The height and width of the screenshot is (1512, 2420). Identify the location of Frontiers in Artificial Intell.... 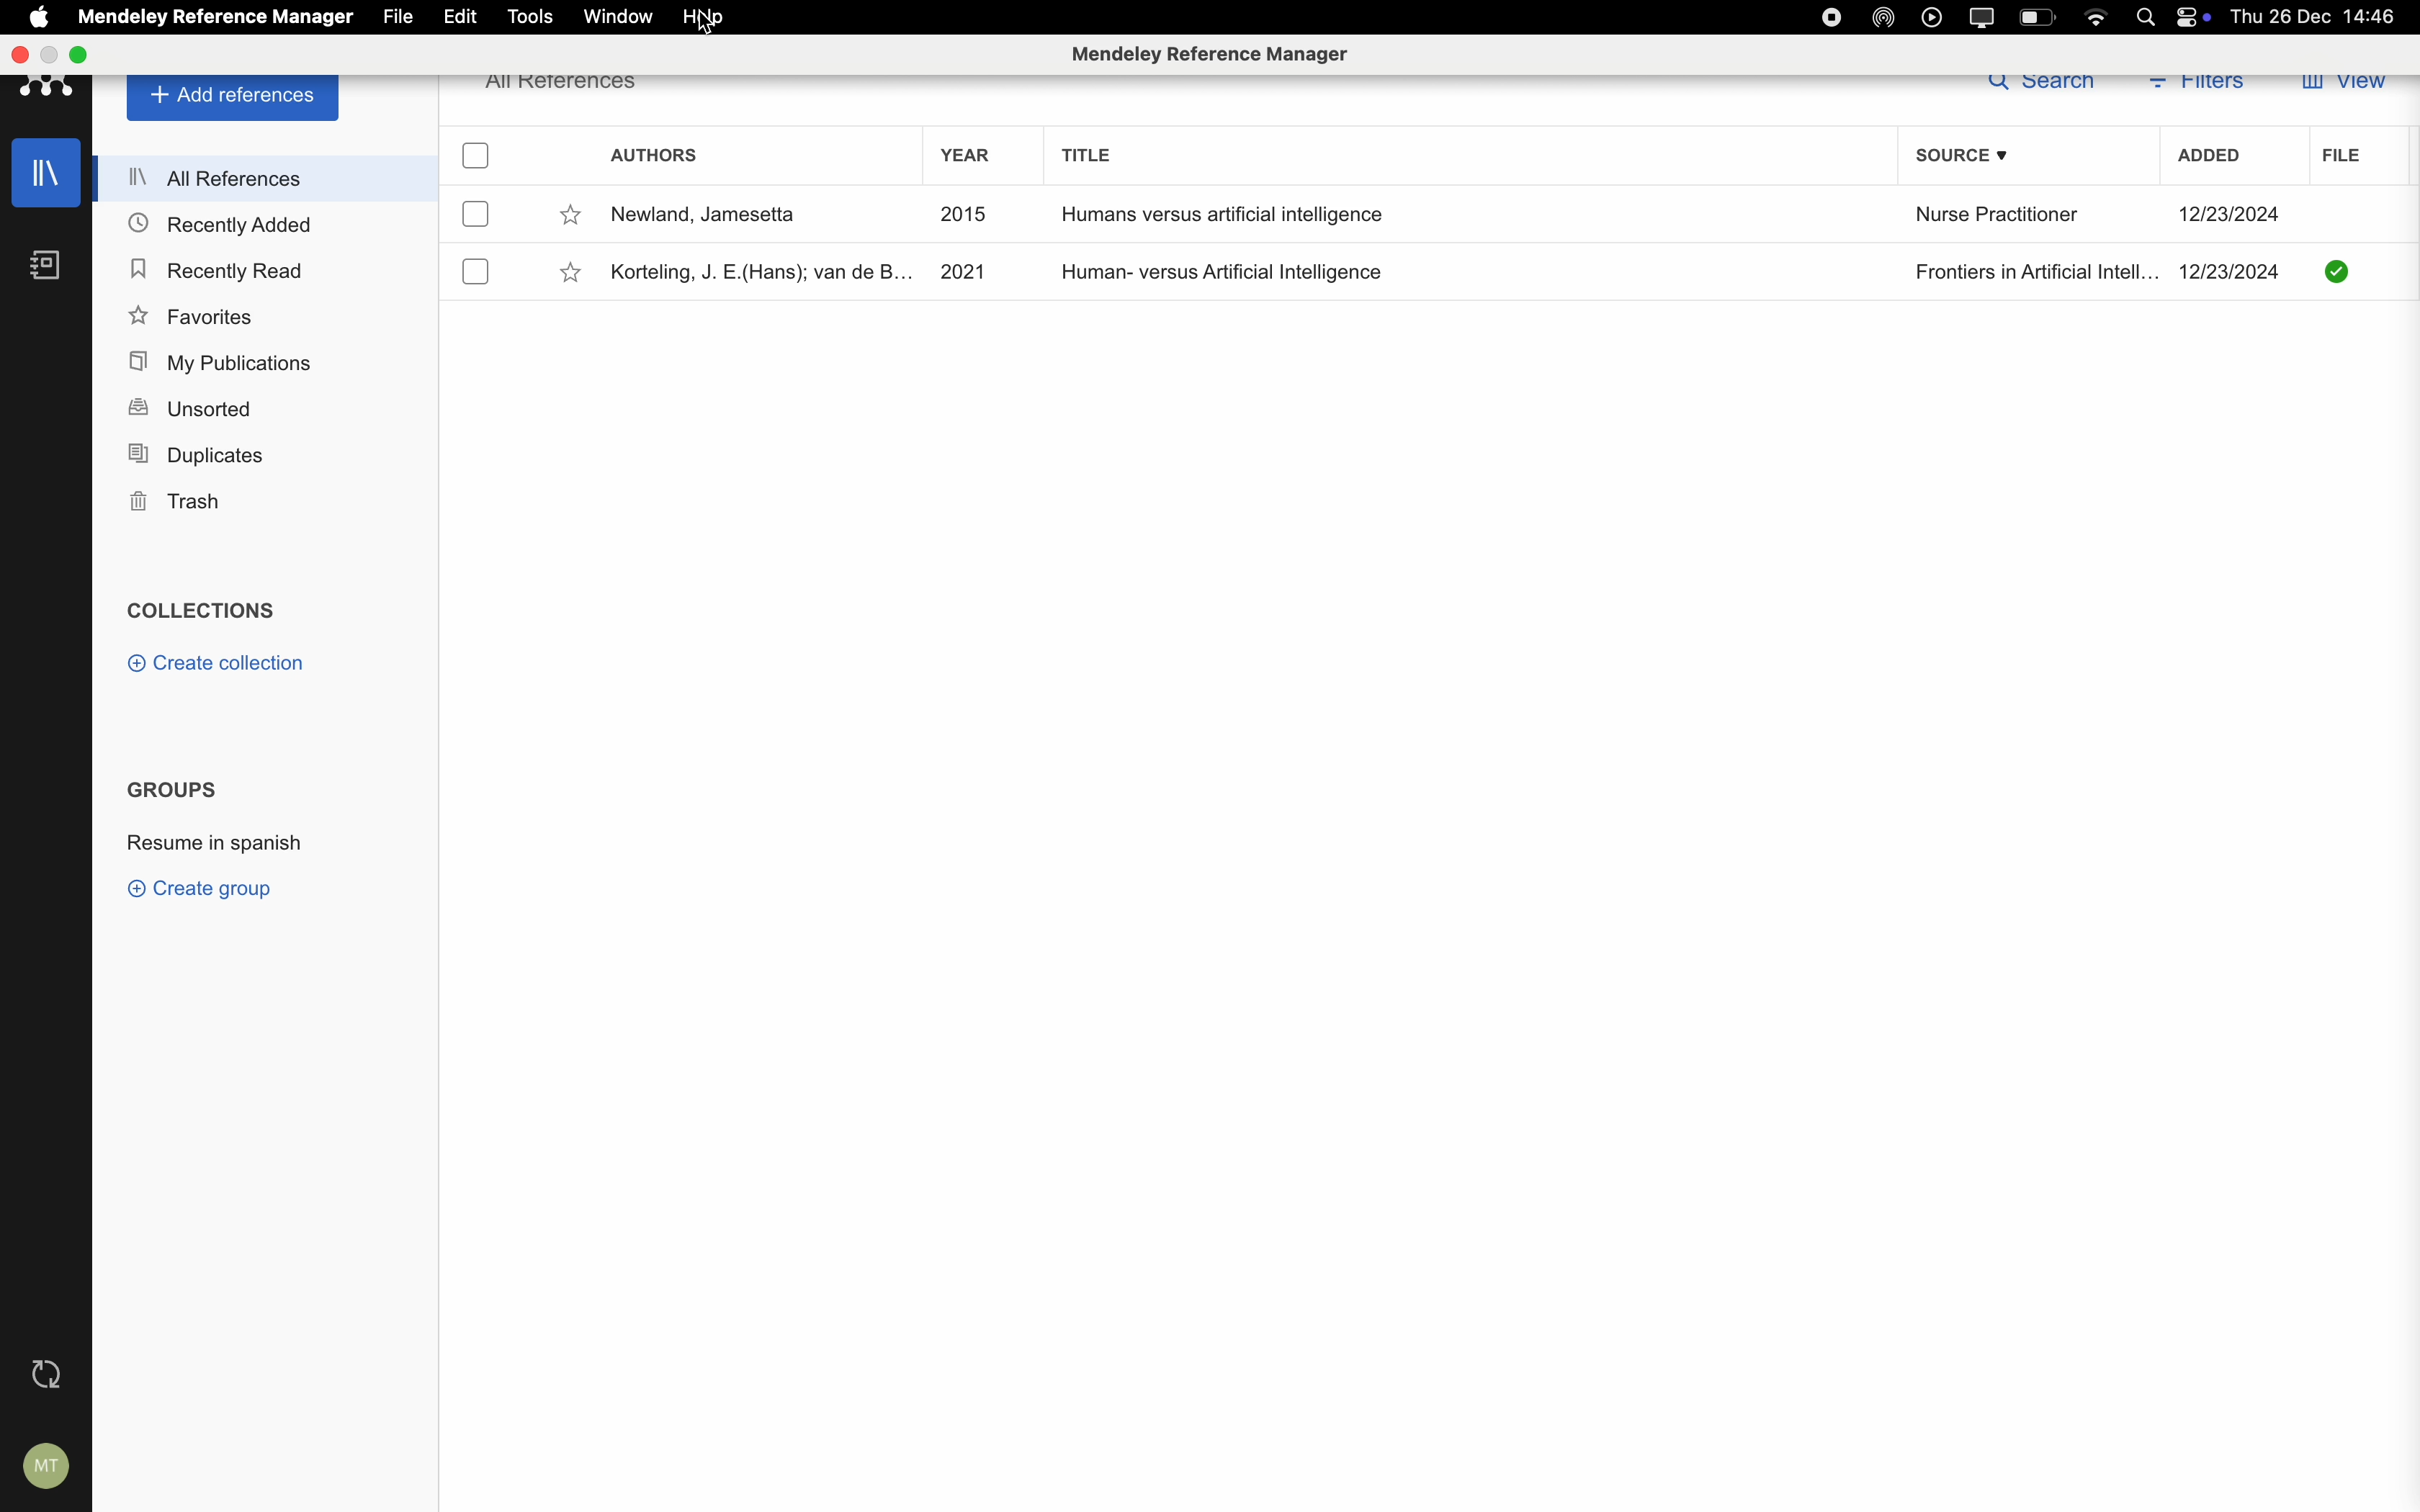
(2035, 271).